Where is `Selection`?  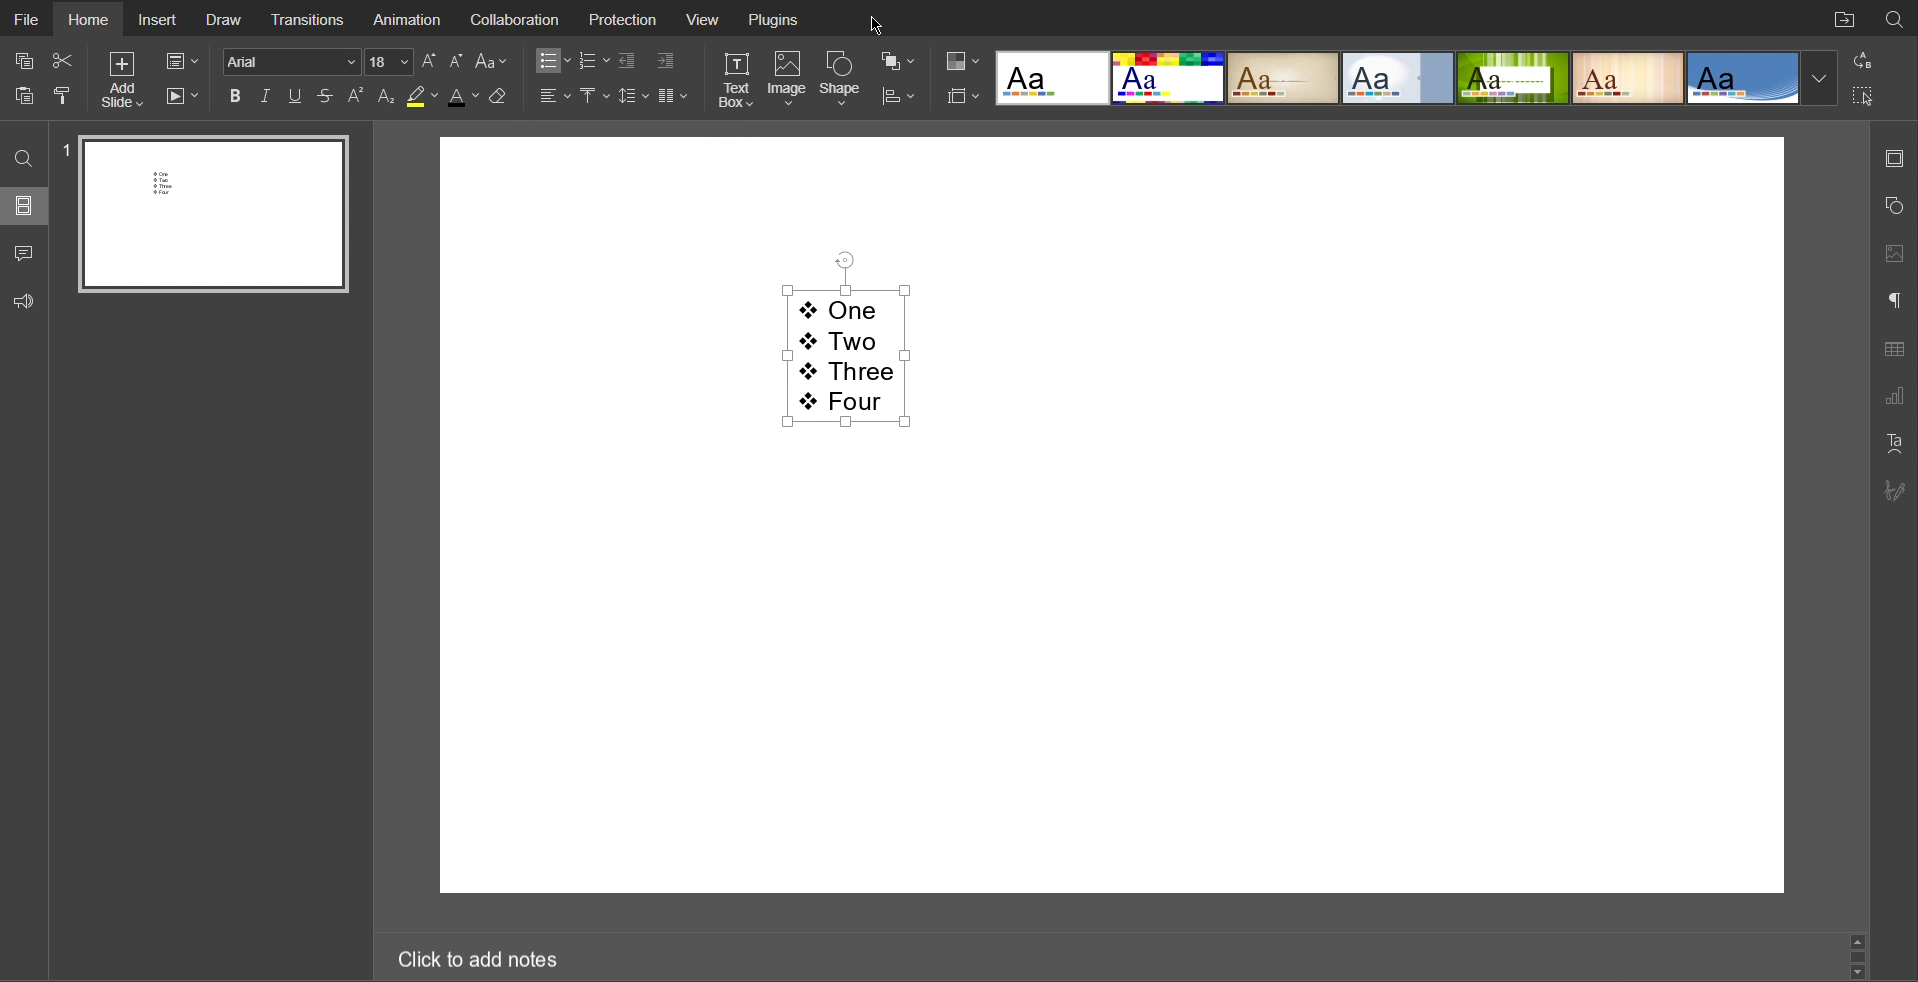 Selection is located at coordinates (1861, 94).